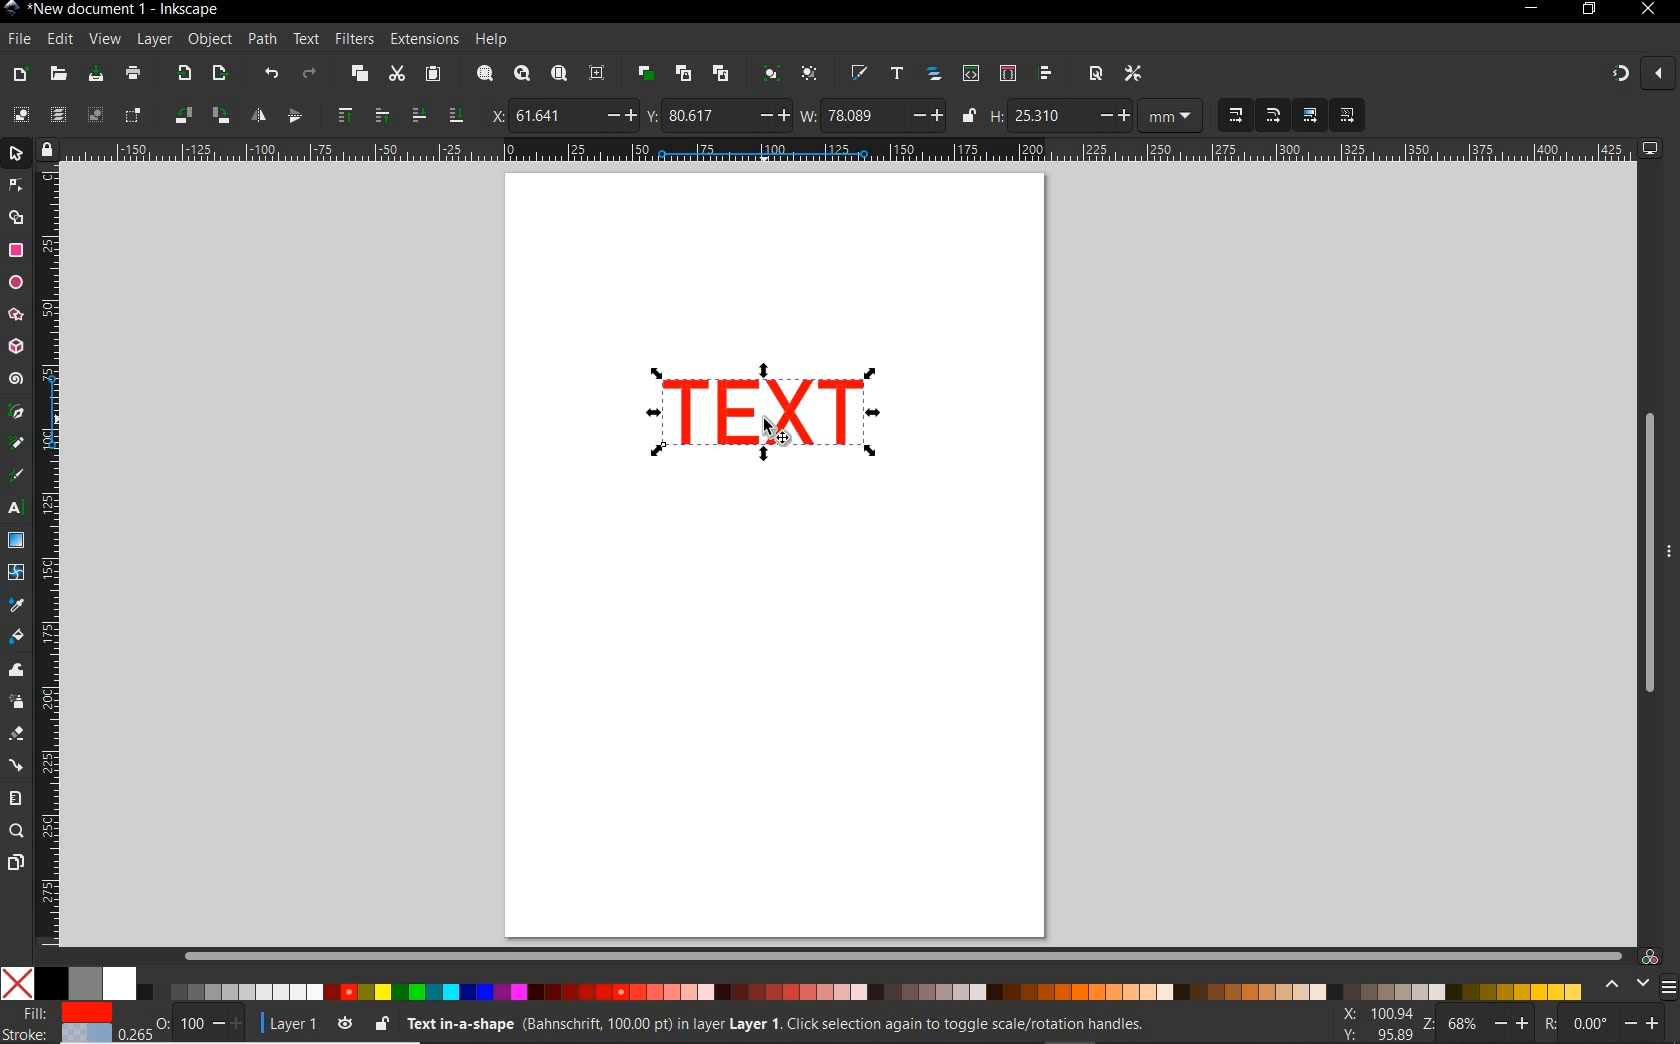  Describe the element at coordinates (15, 863) in the screenshot. I see `pages tool` at that location.